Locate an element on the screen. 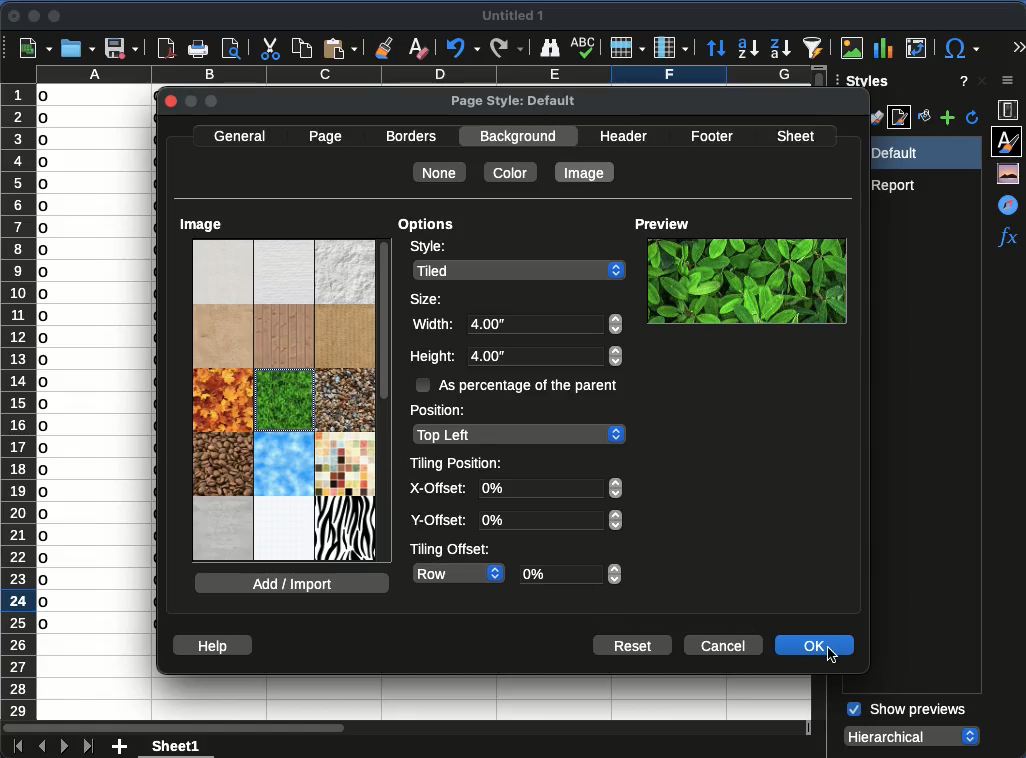 The width and height of the screenshot is (1026, 758). new is located at coordinates (34, 49).